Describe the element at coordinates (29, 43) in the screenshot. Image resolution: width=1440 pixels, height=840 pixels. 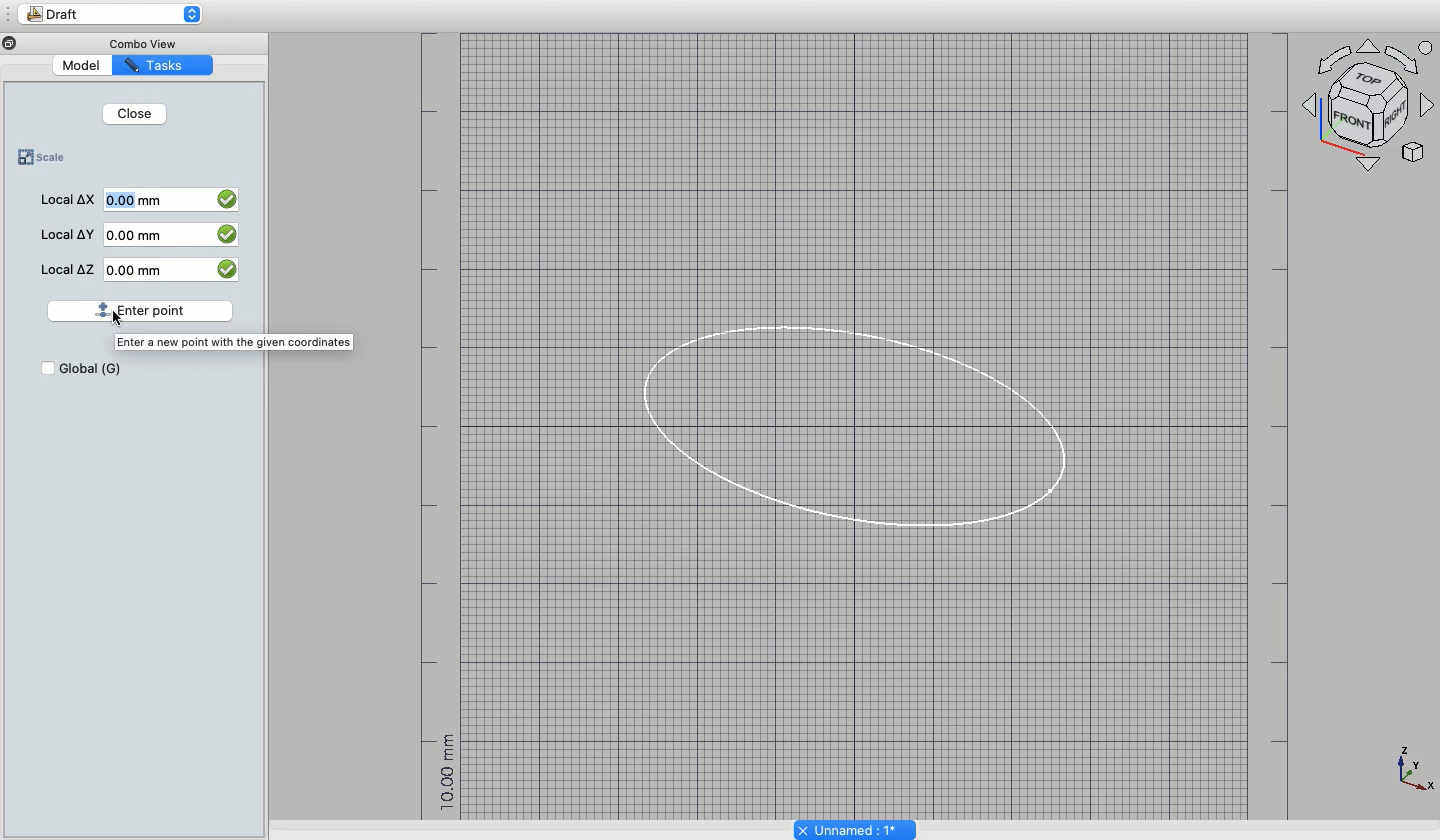
I see `Minimize` at that location.